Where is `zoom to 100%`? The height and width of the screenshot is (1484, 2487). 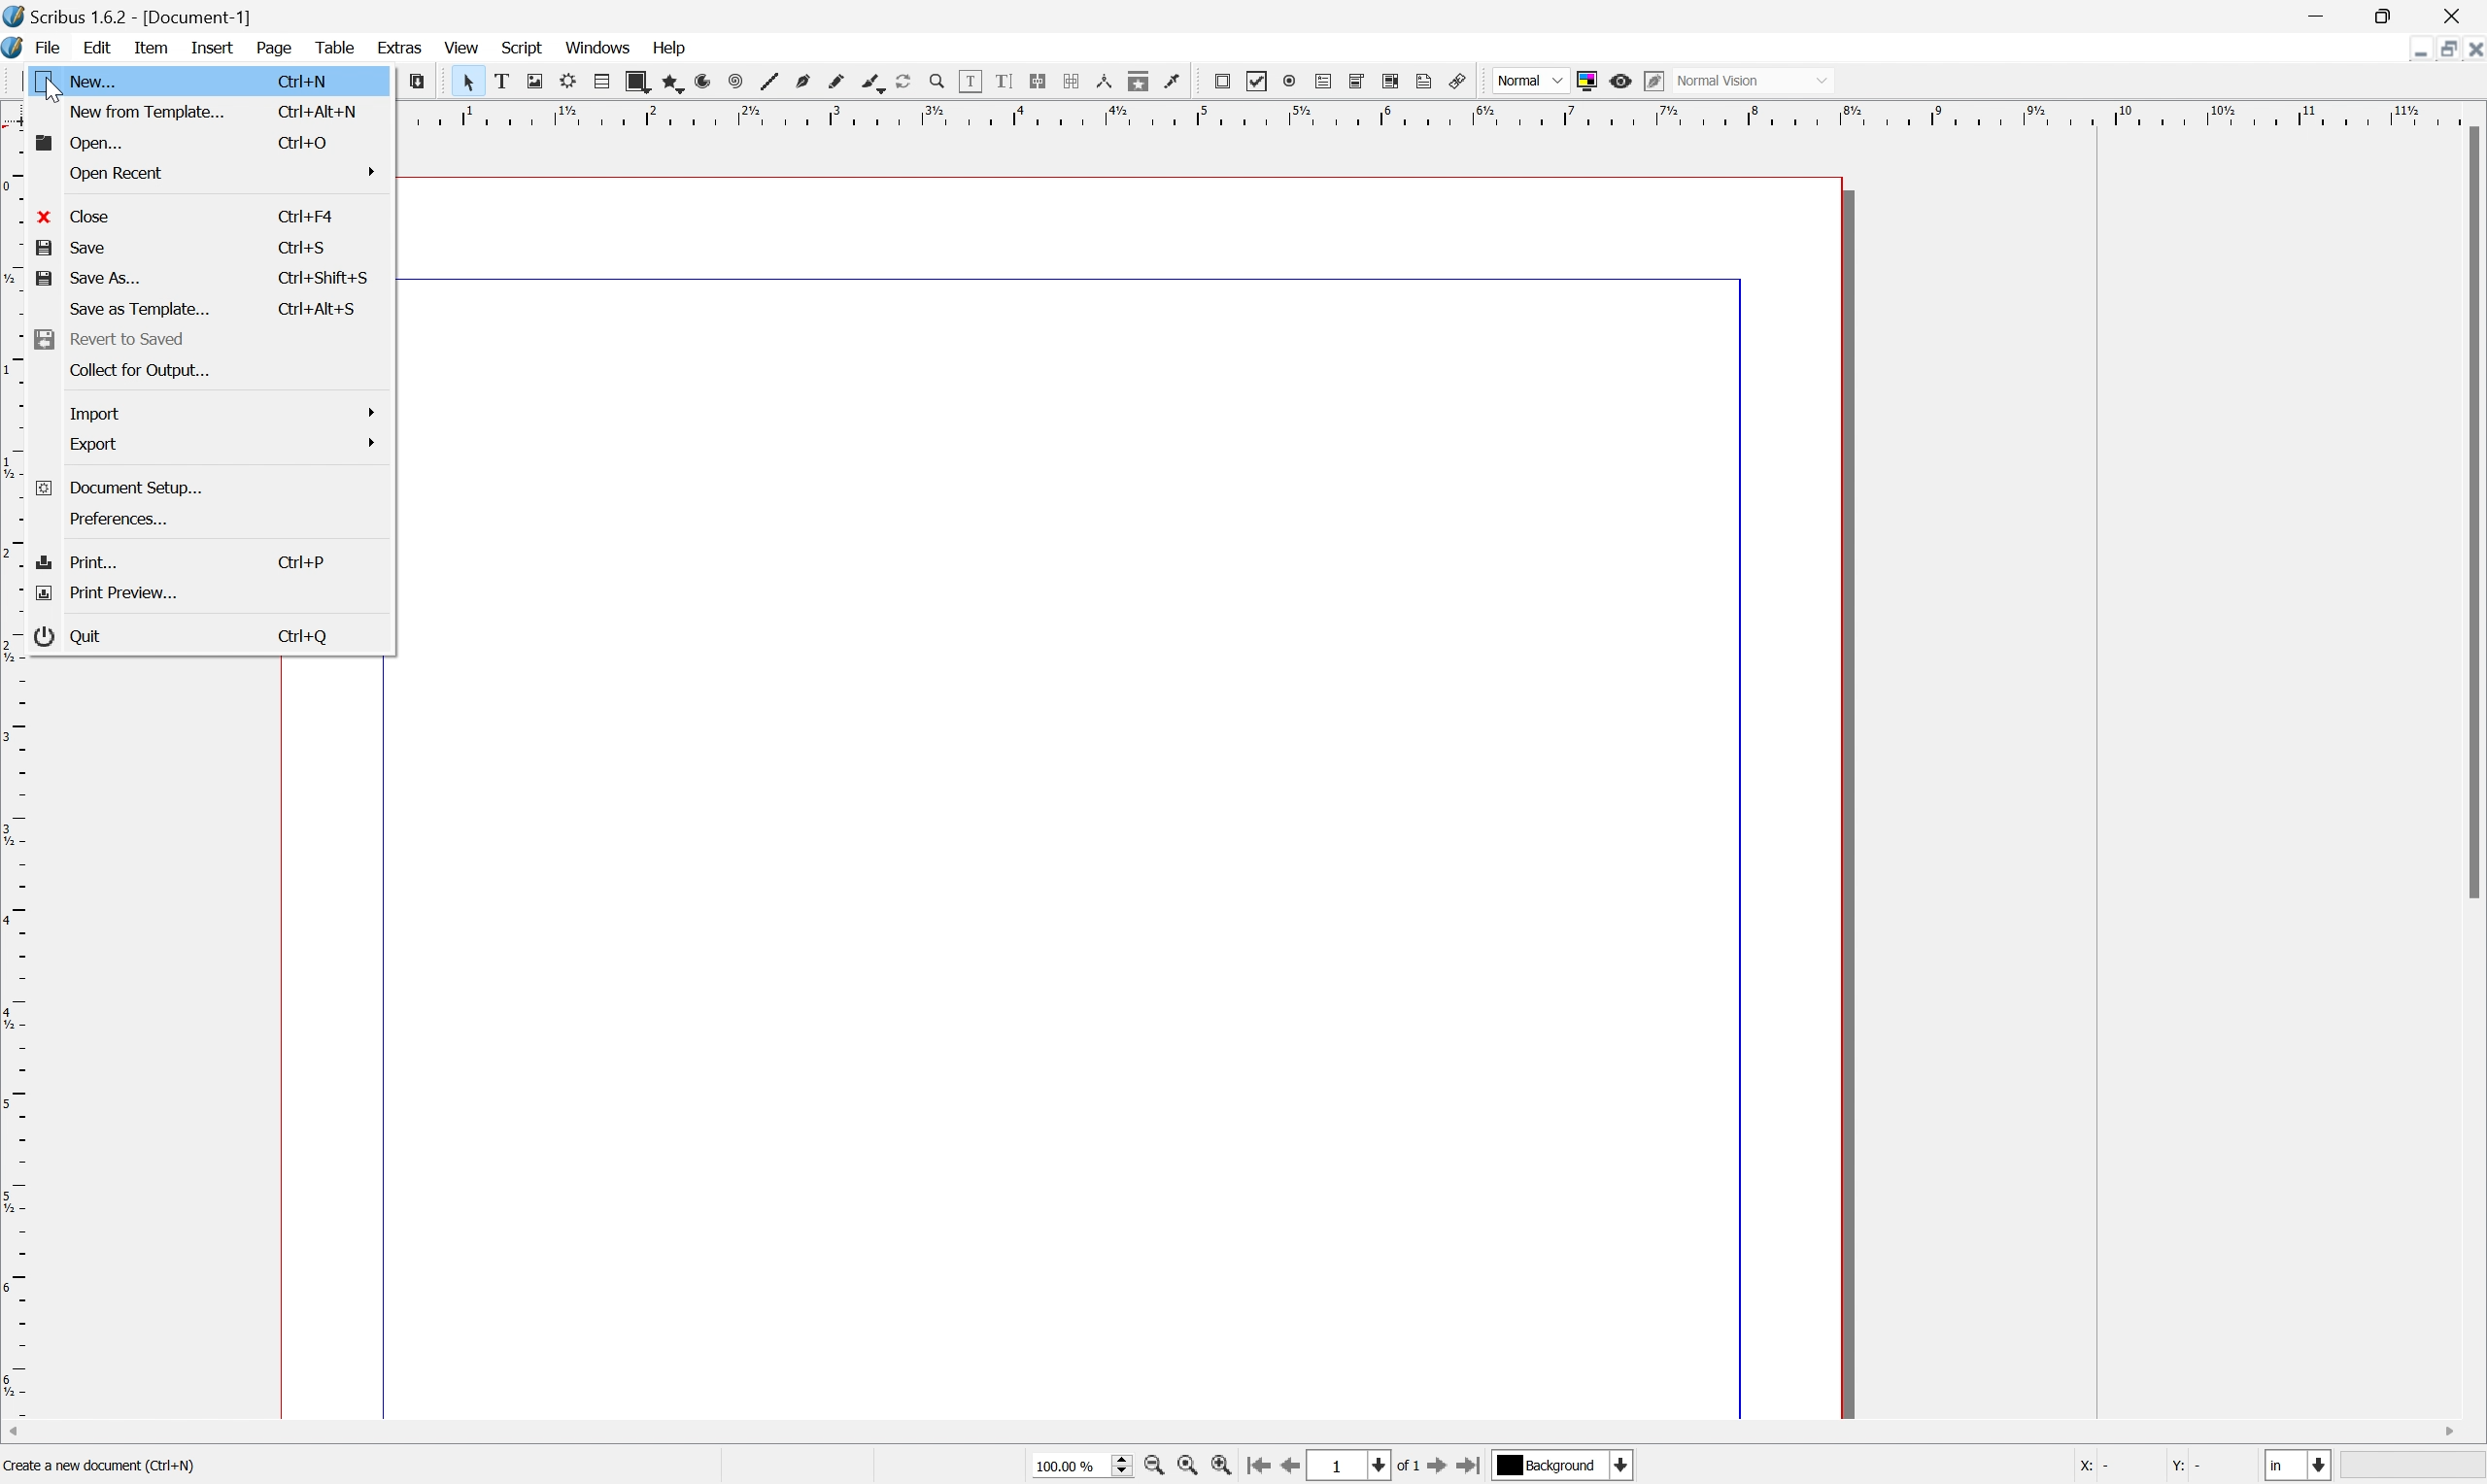 zoom to 100% is located at coordinates (1191, 1467).